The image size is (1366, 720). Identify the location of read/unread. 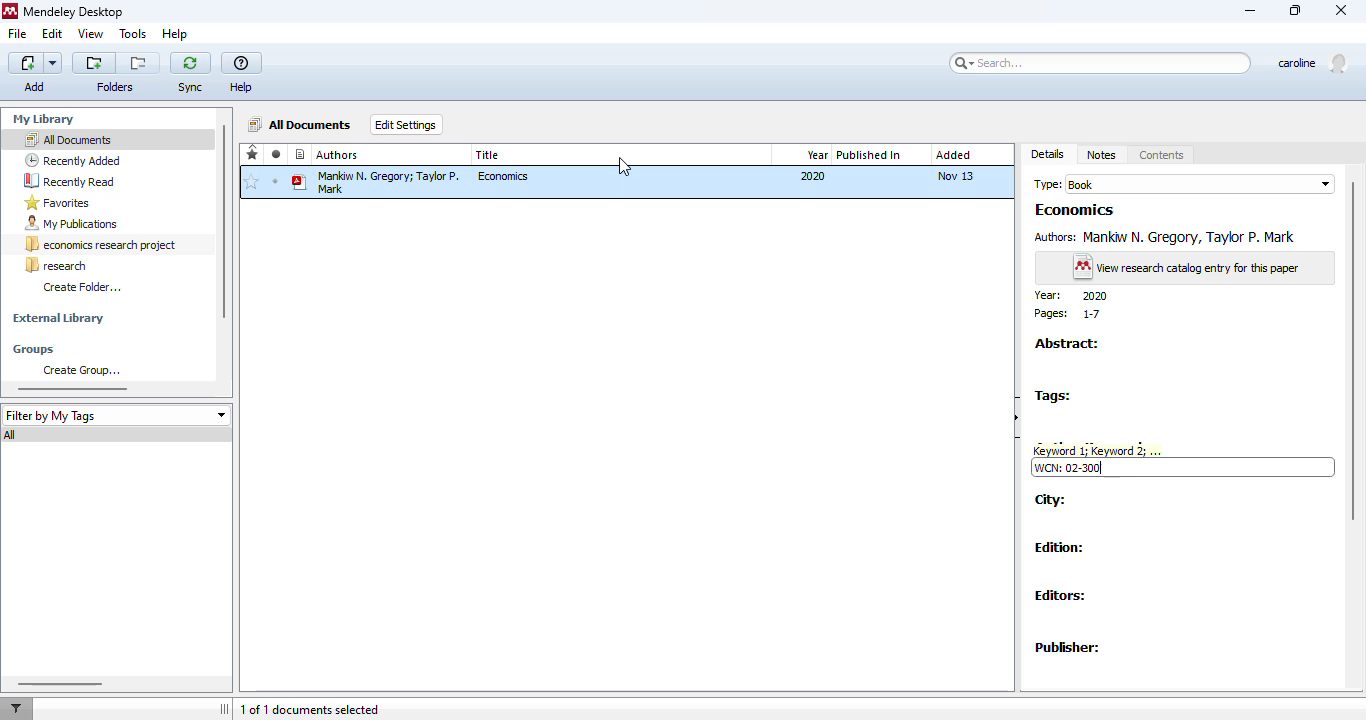
(276, 153).